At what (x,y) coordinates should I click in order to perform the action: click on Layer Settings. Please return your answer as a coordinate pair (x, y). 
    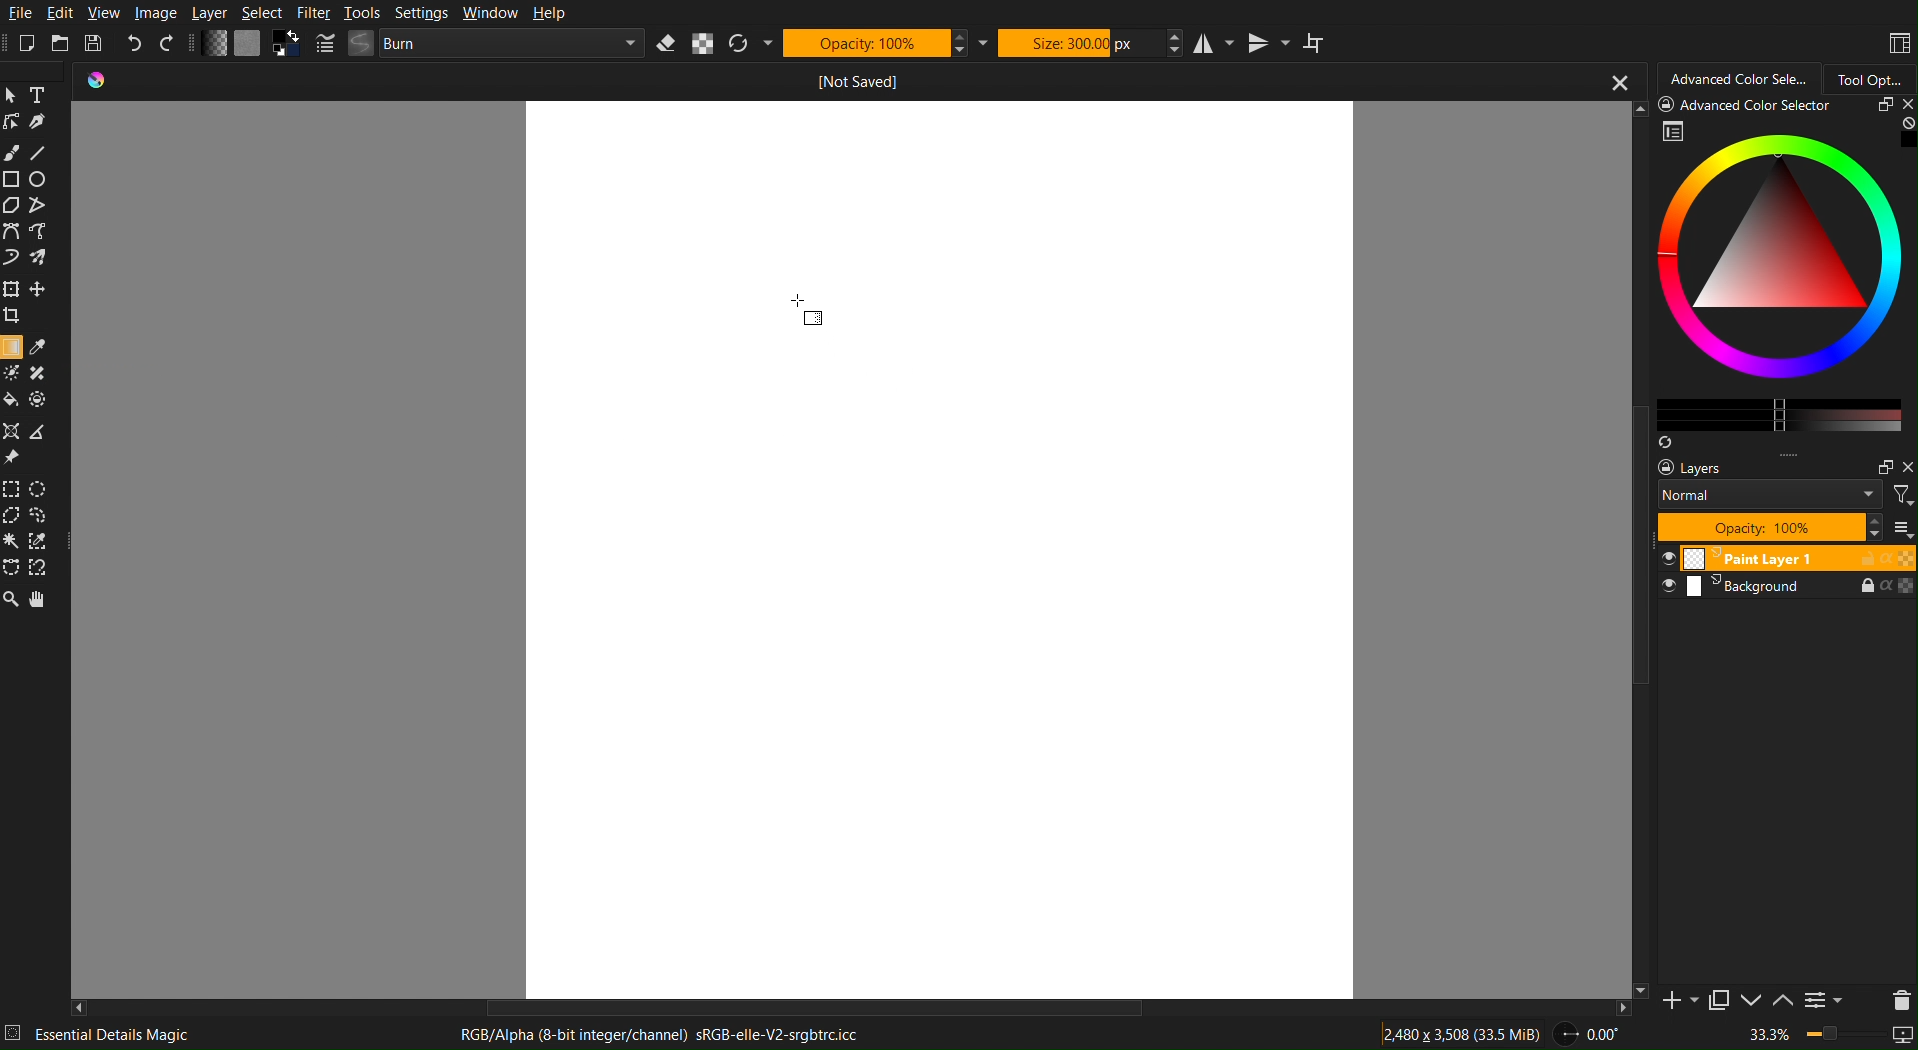
    Looking at the image, I should click on (1785, 500).